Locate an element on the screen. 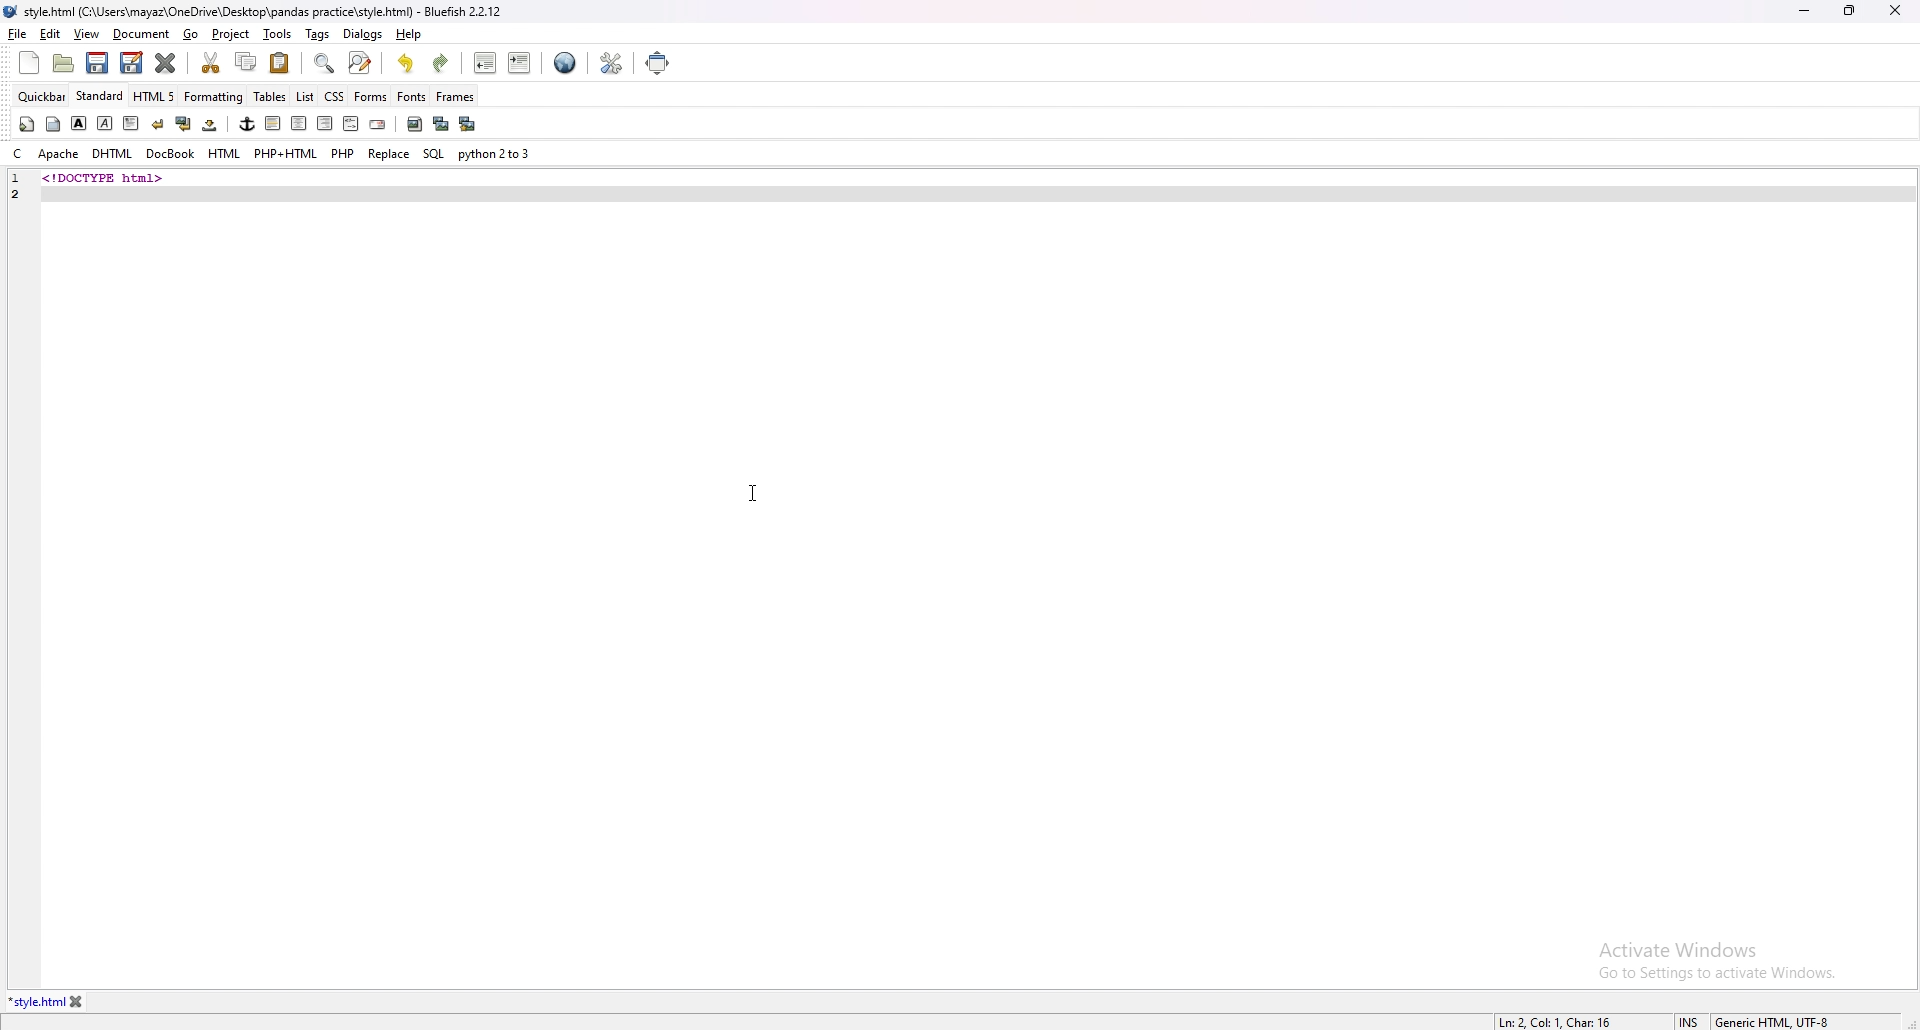 Image resolution: width=1920 pixels, height=1030 pixels. full screen is located at coordinates (660, 62).